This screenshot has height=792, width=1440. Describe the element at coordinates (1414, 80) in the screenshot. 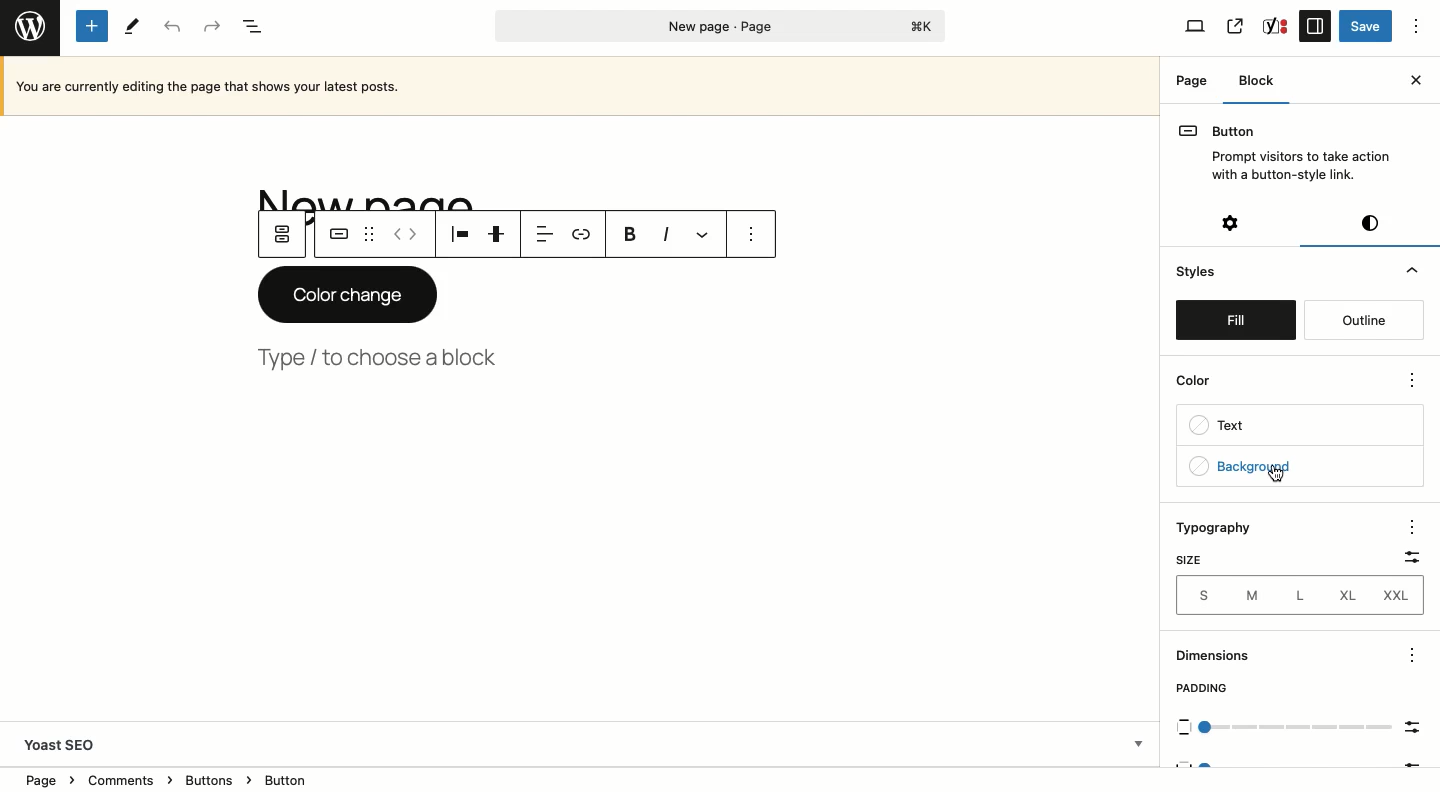

I see `Close` at that location.